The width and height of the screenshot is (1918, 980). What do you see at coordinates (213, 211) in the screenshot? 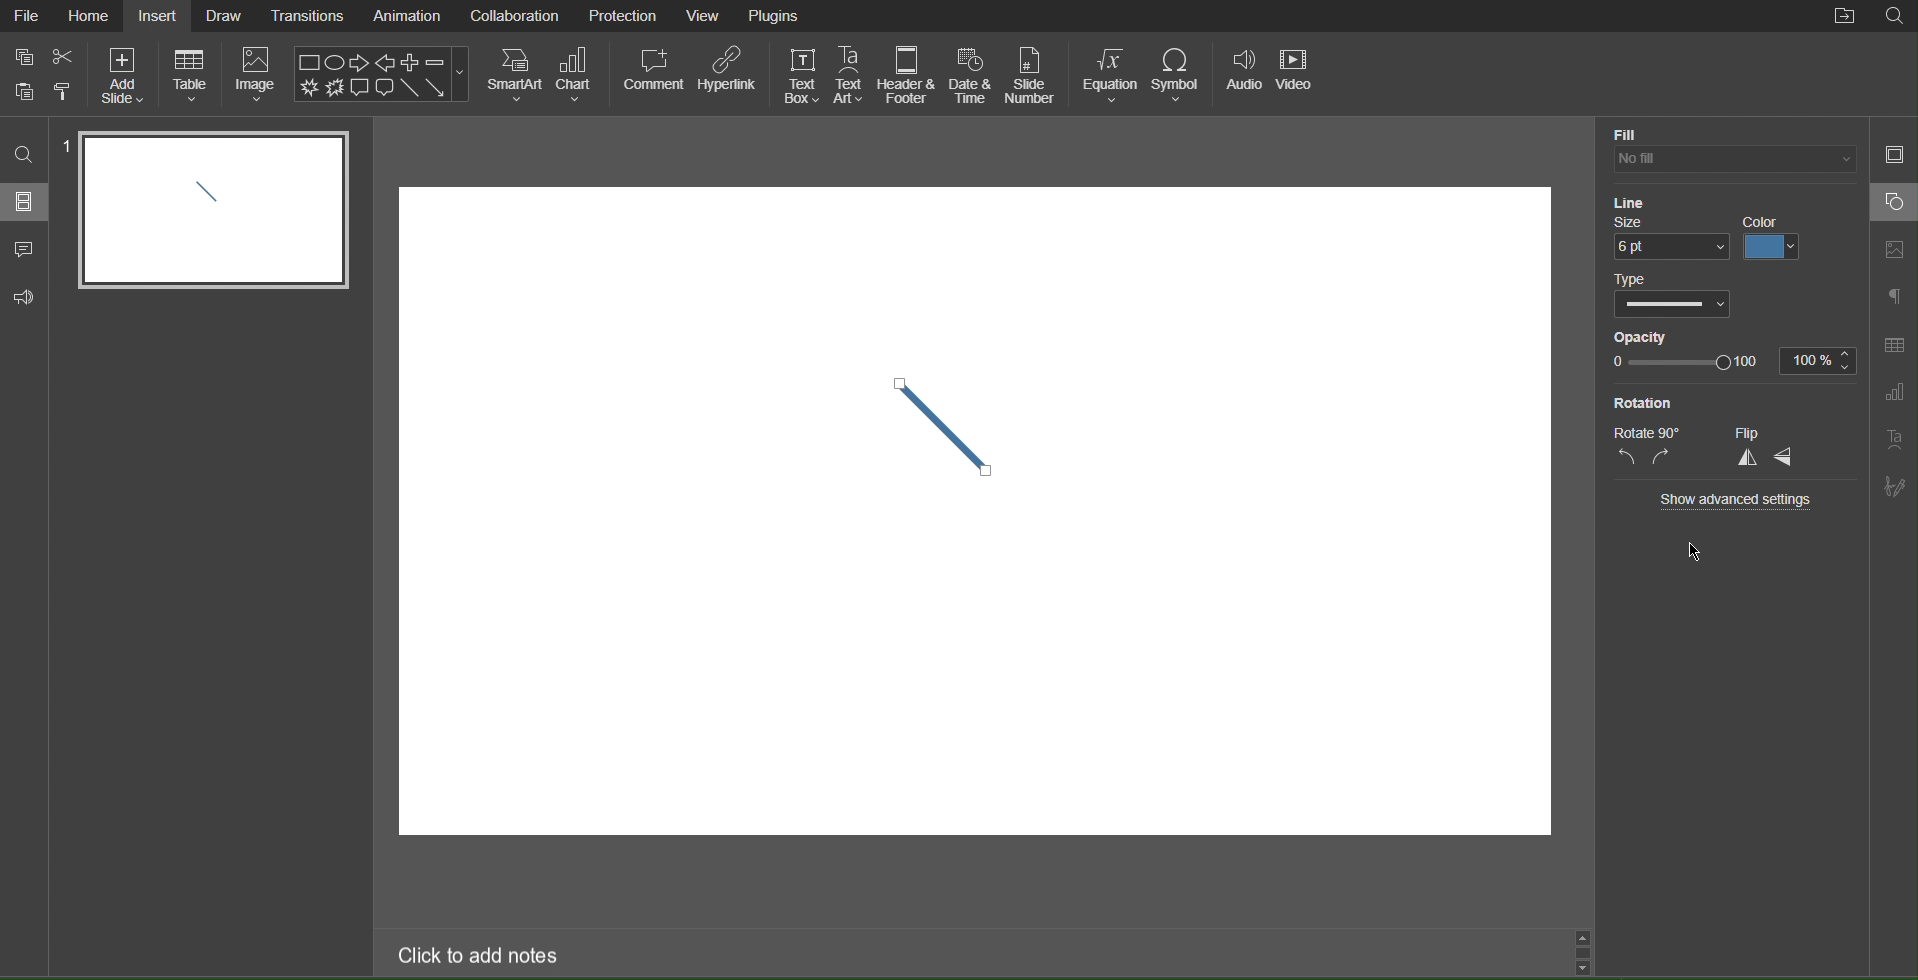
I see `Slide 1` at bounding box center [213, 211].